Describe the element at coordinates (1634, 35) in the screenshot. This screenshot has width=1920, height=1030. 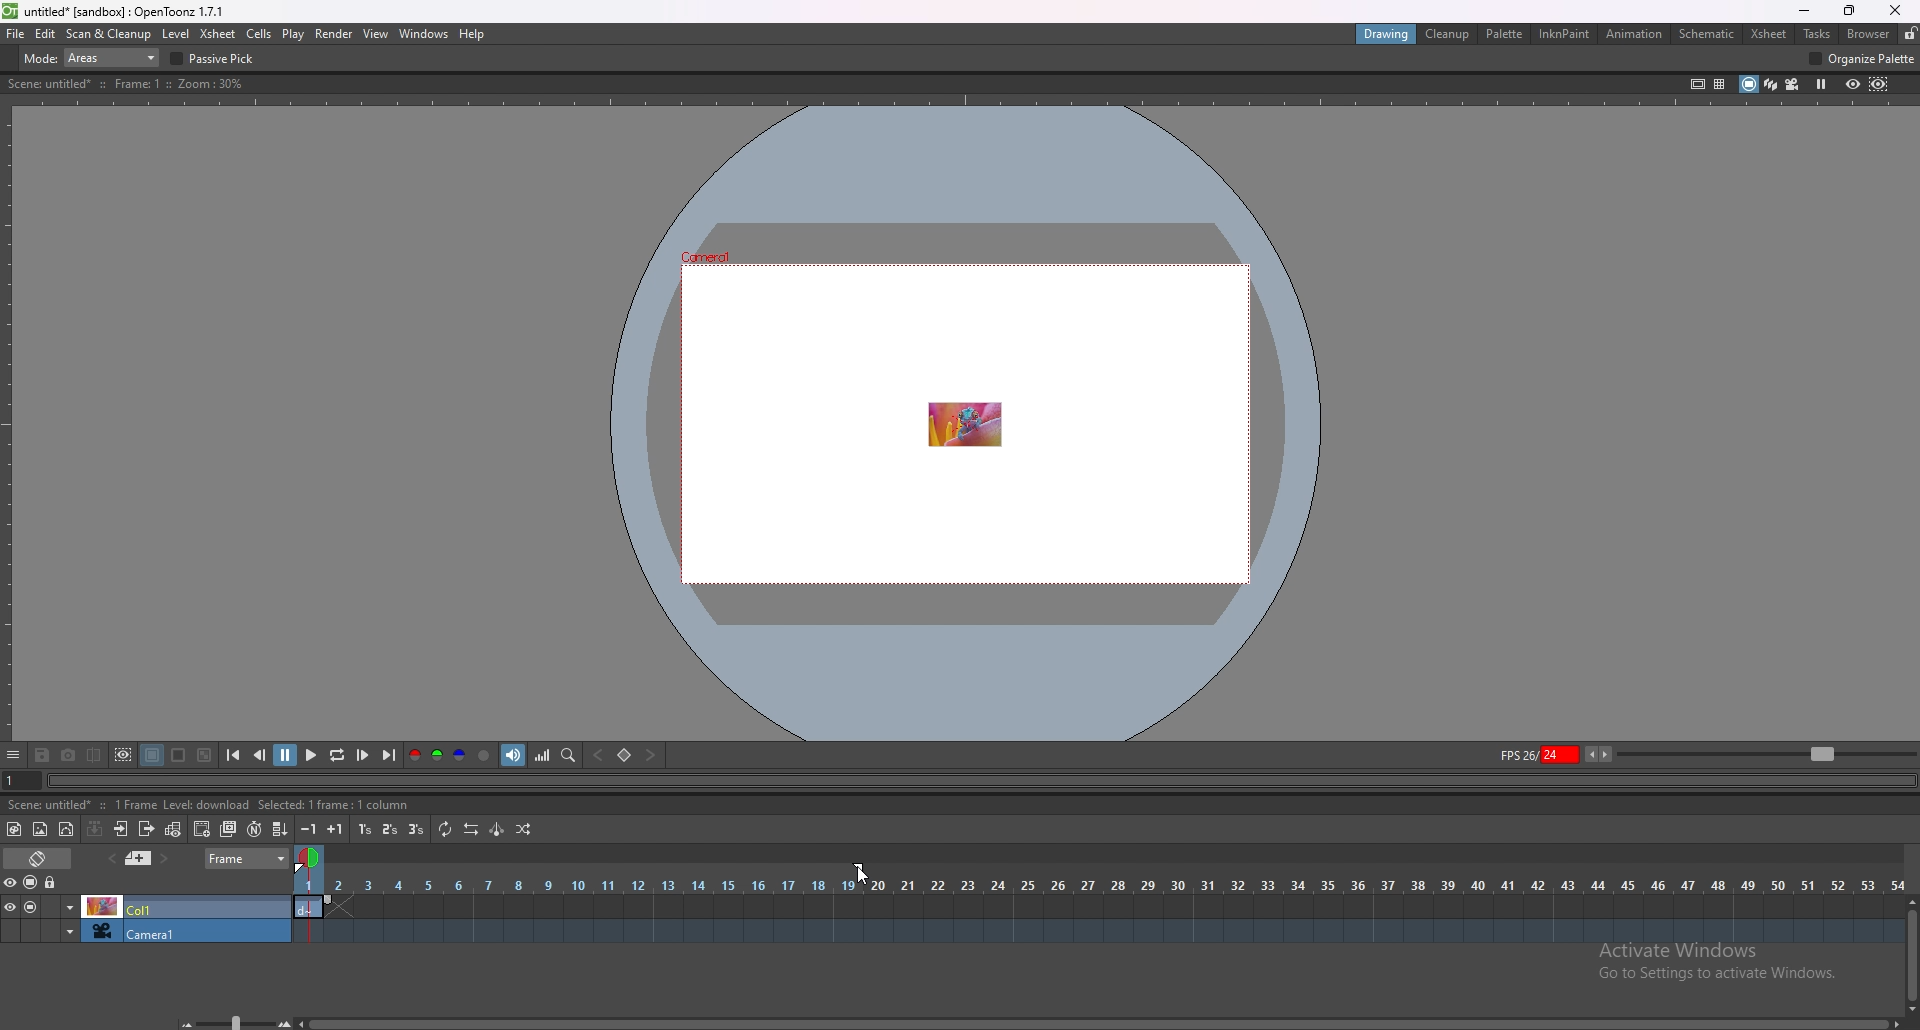
I see `animation` at that location.